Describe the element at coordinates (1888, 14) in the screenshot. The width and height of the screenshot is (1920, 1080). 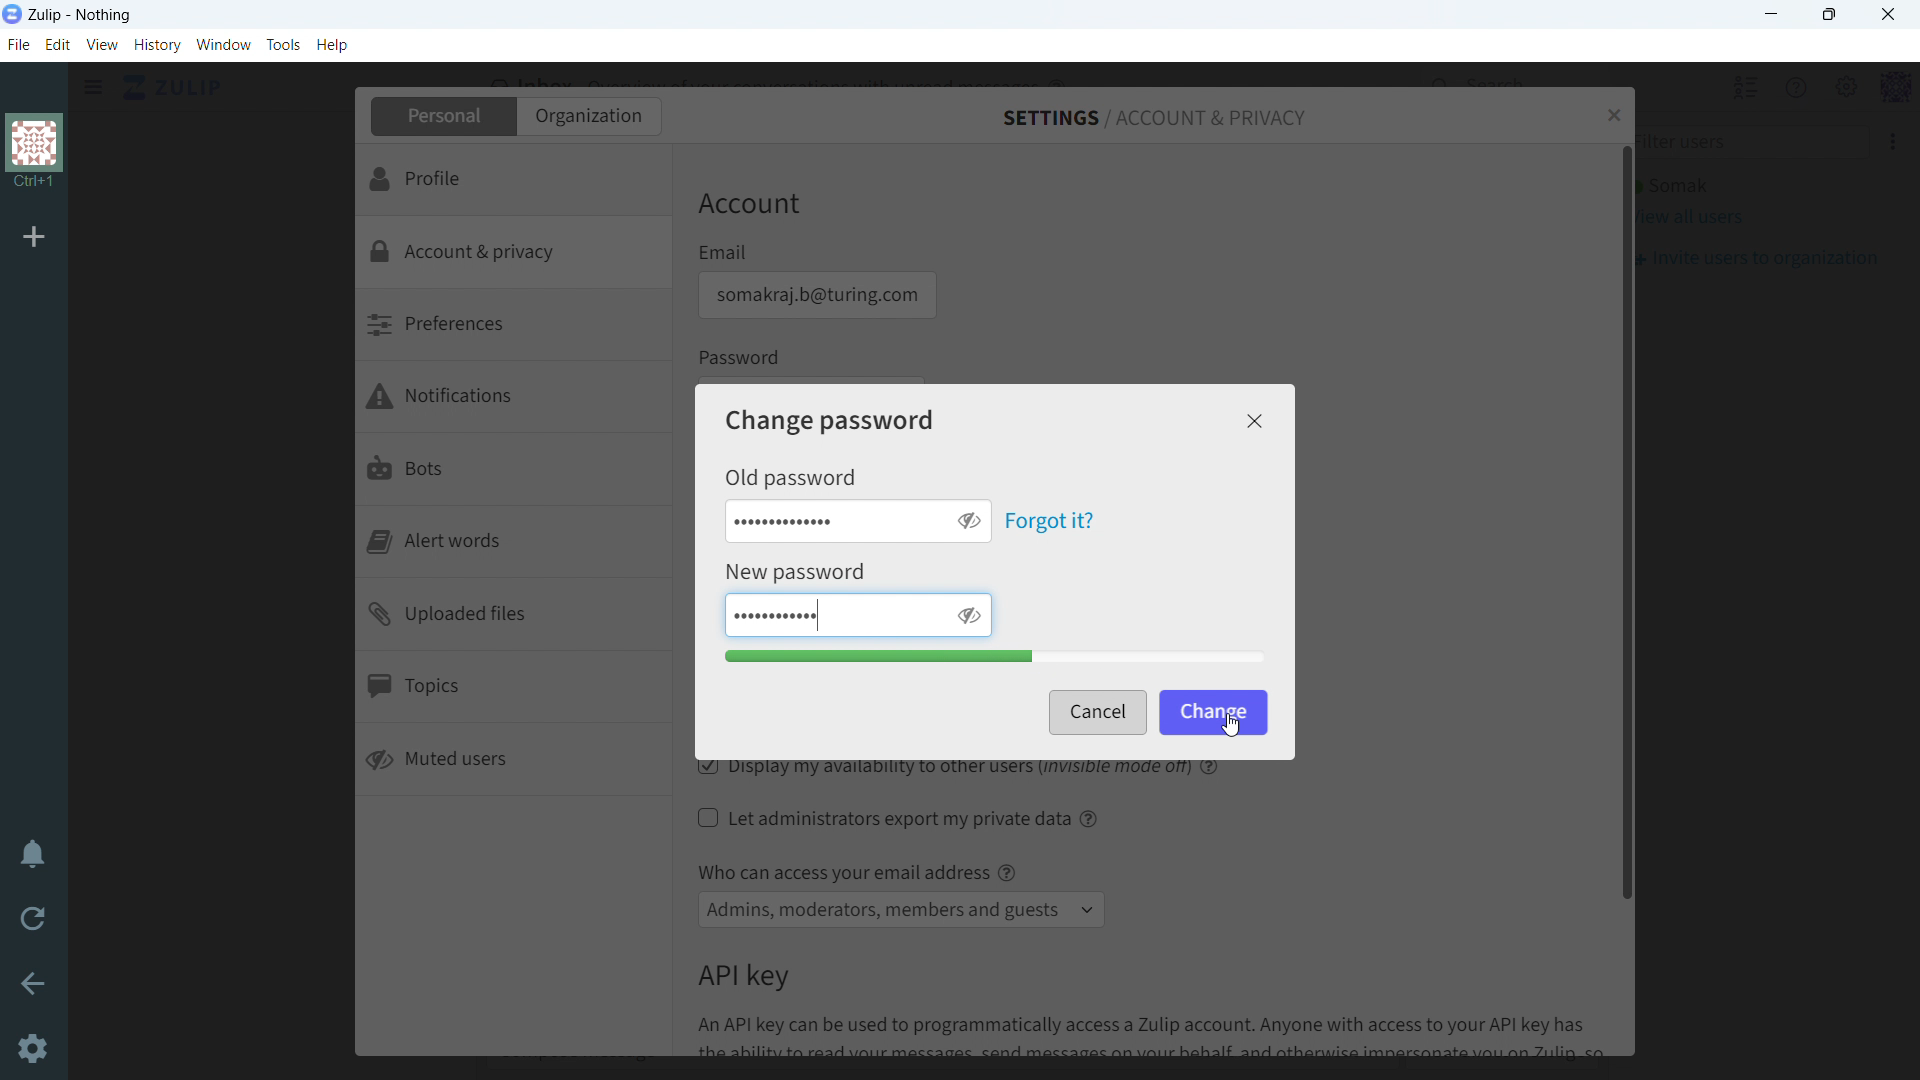
I see `close` at that location.